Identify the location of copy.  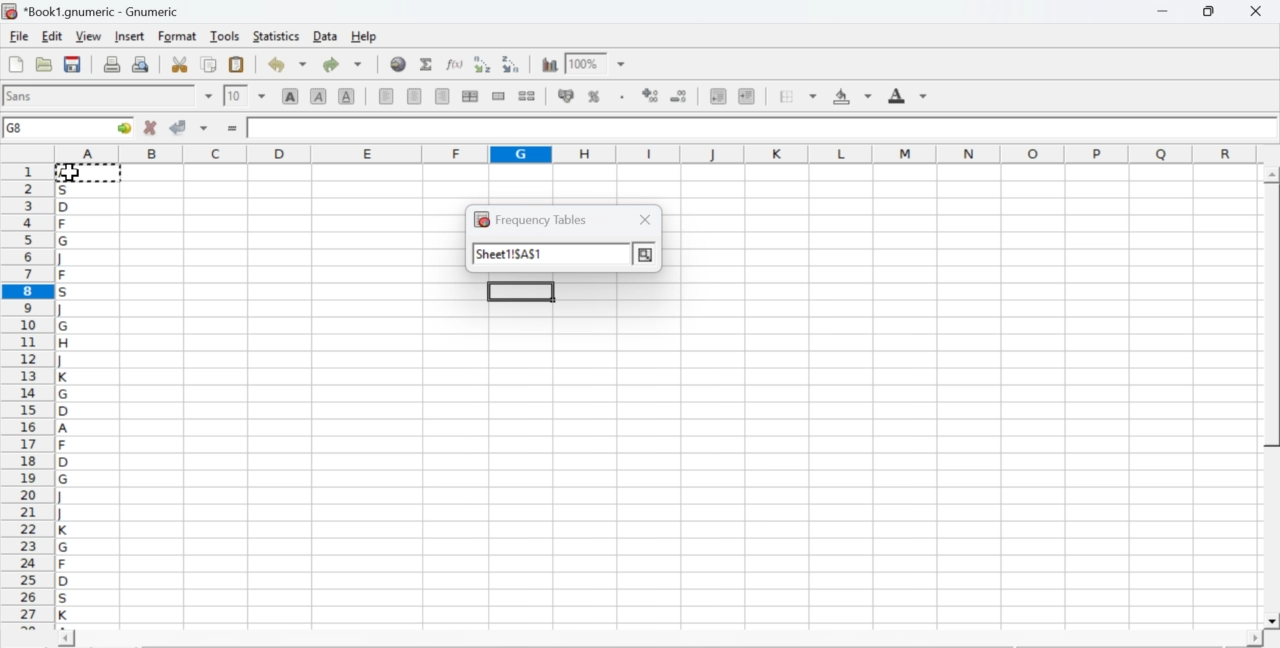
(210, 64).